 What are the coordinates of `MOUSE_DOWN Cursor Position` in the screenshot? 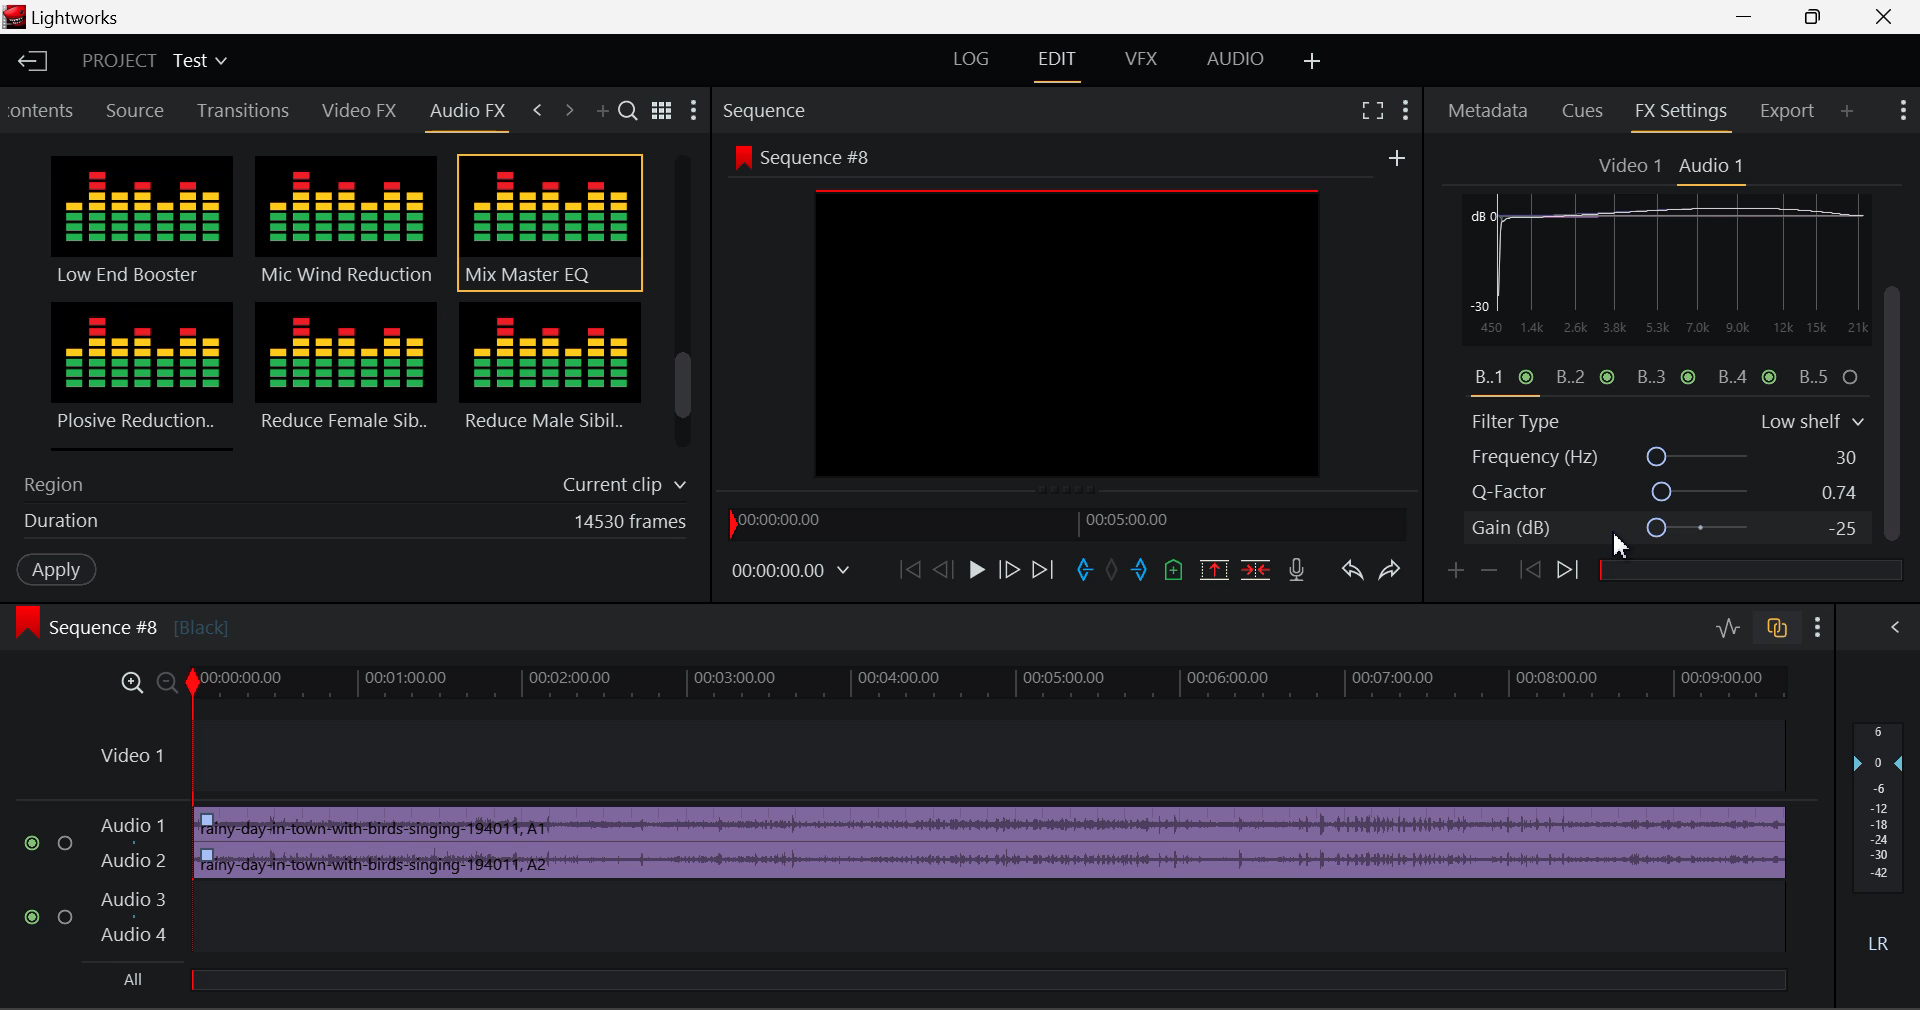 It's located at (1900, 308).